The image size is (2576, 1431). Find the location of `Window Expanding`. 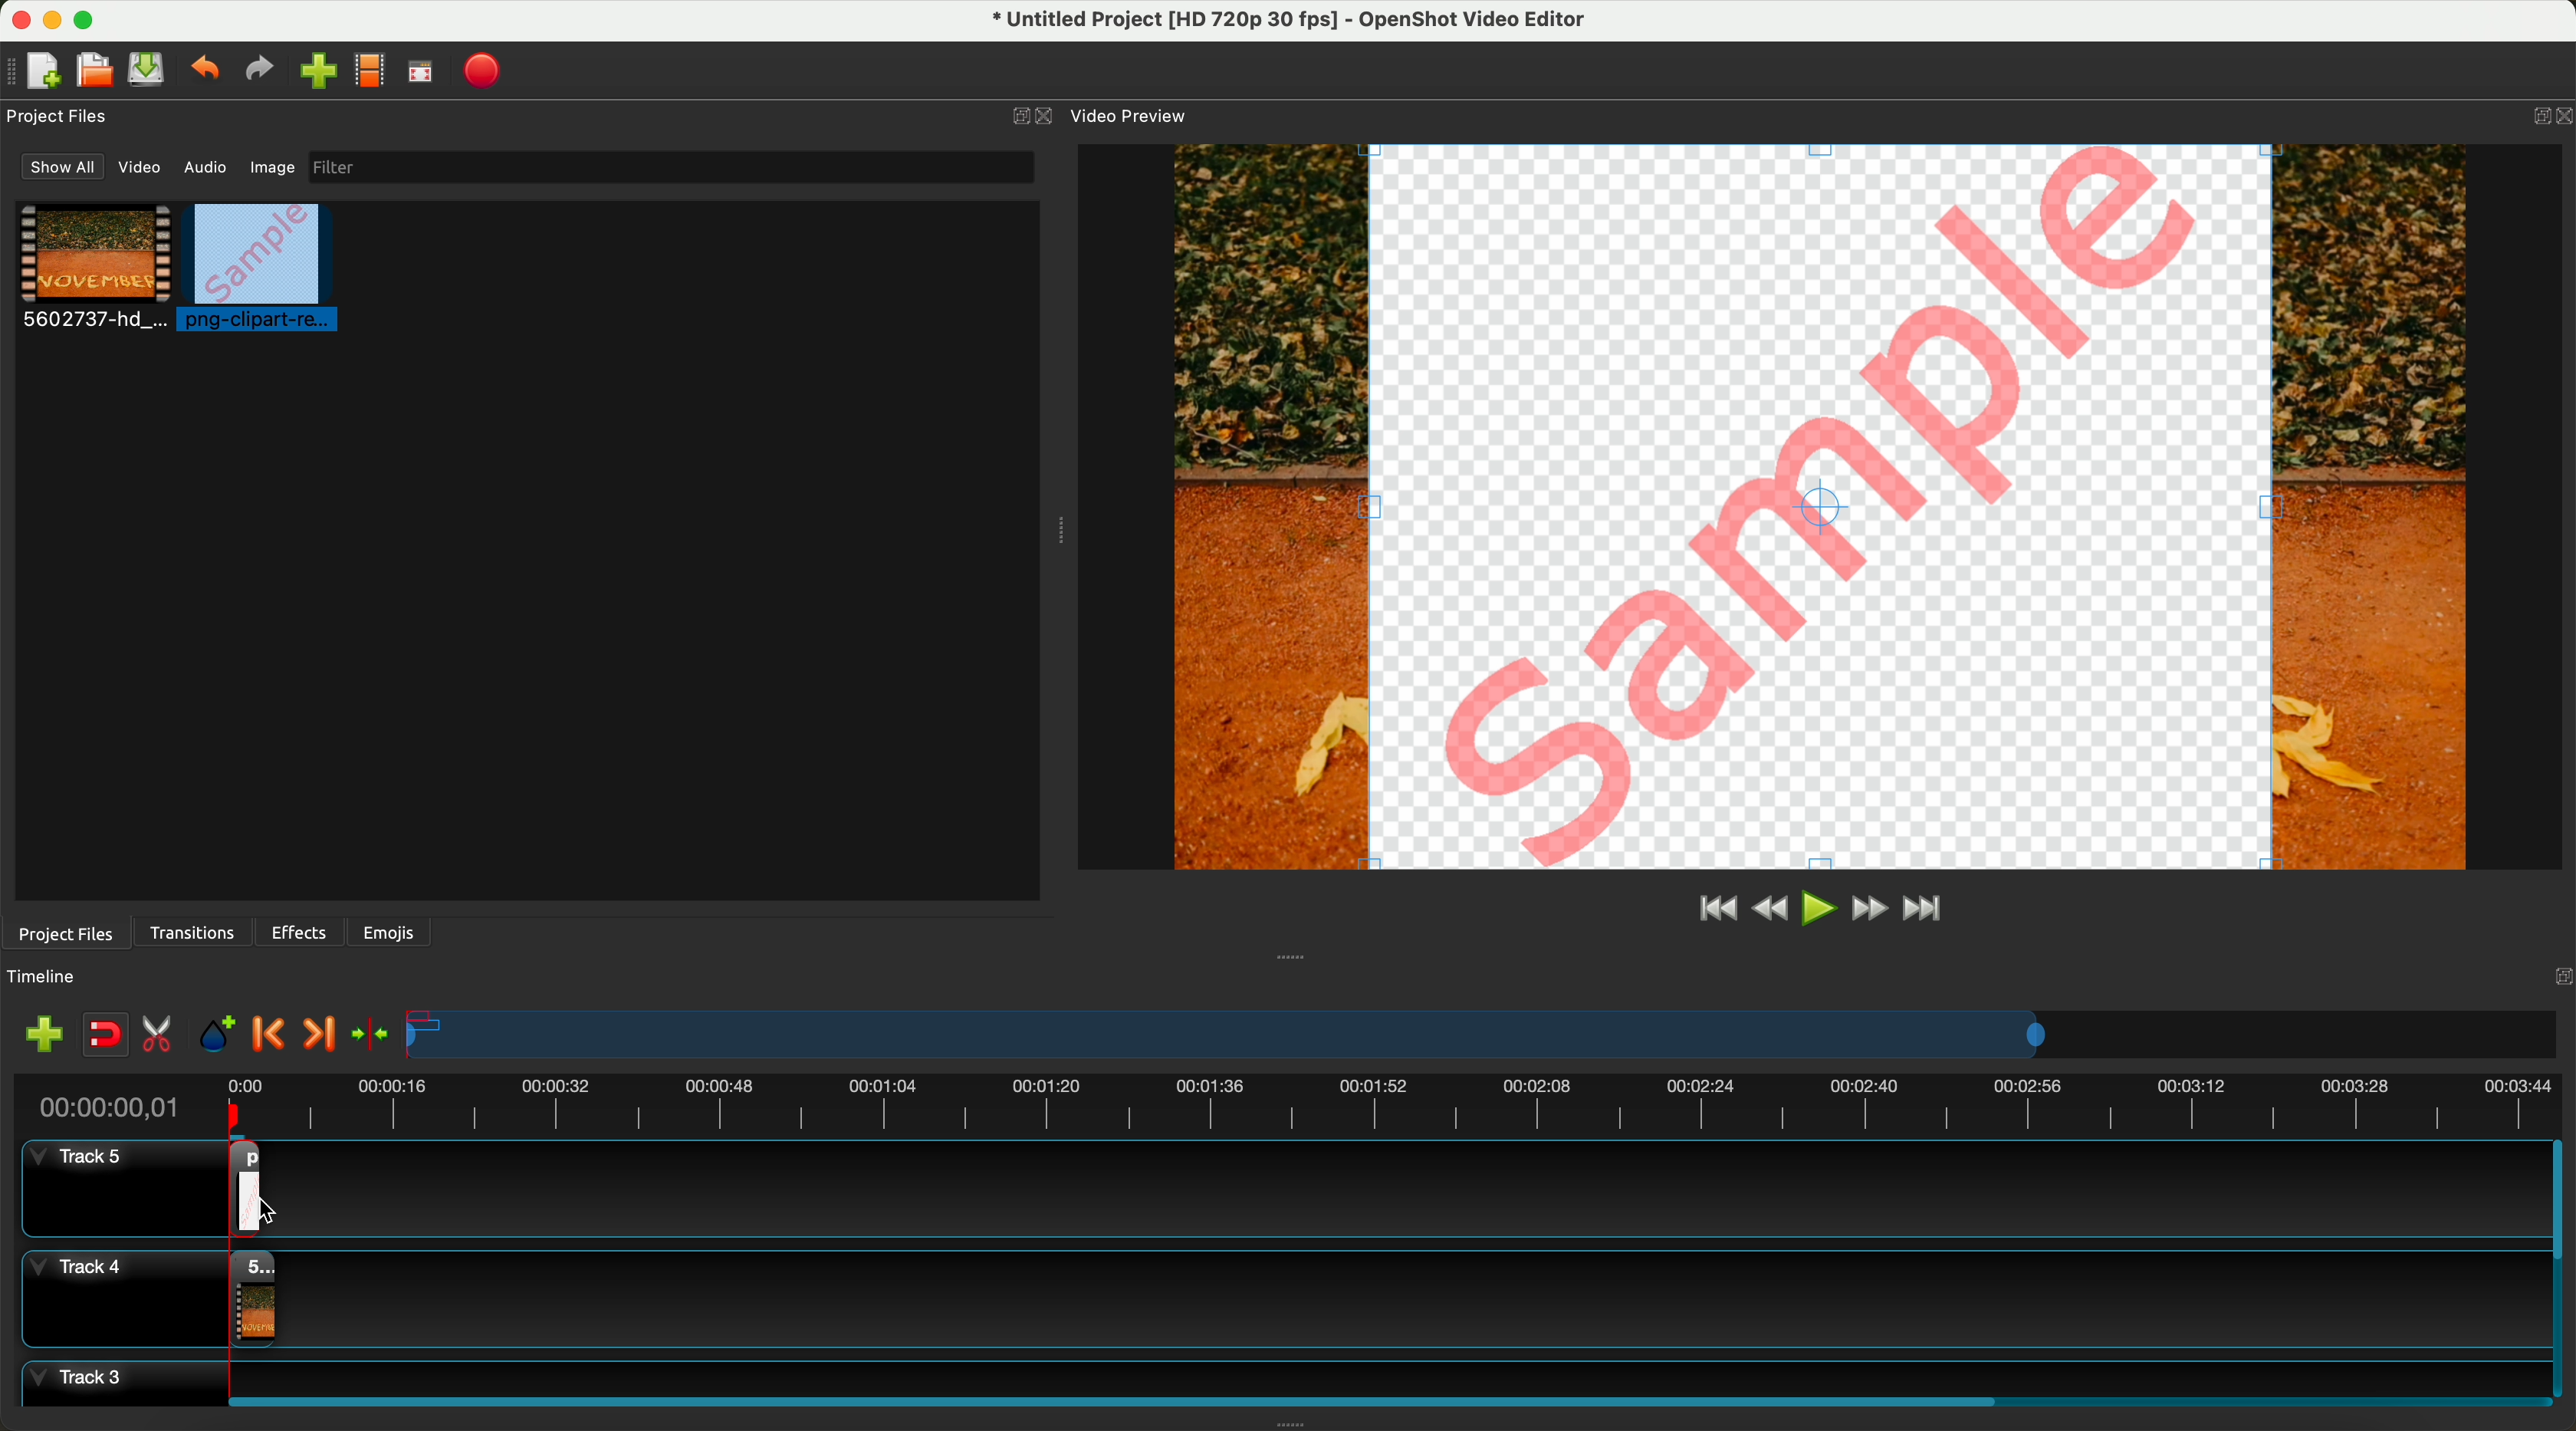

Window Expanding is located at coordinates (1056, 533).